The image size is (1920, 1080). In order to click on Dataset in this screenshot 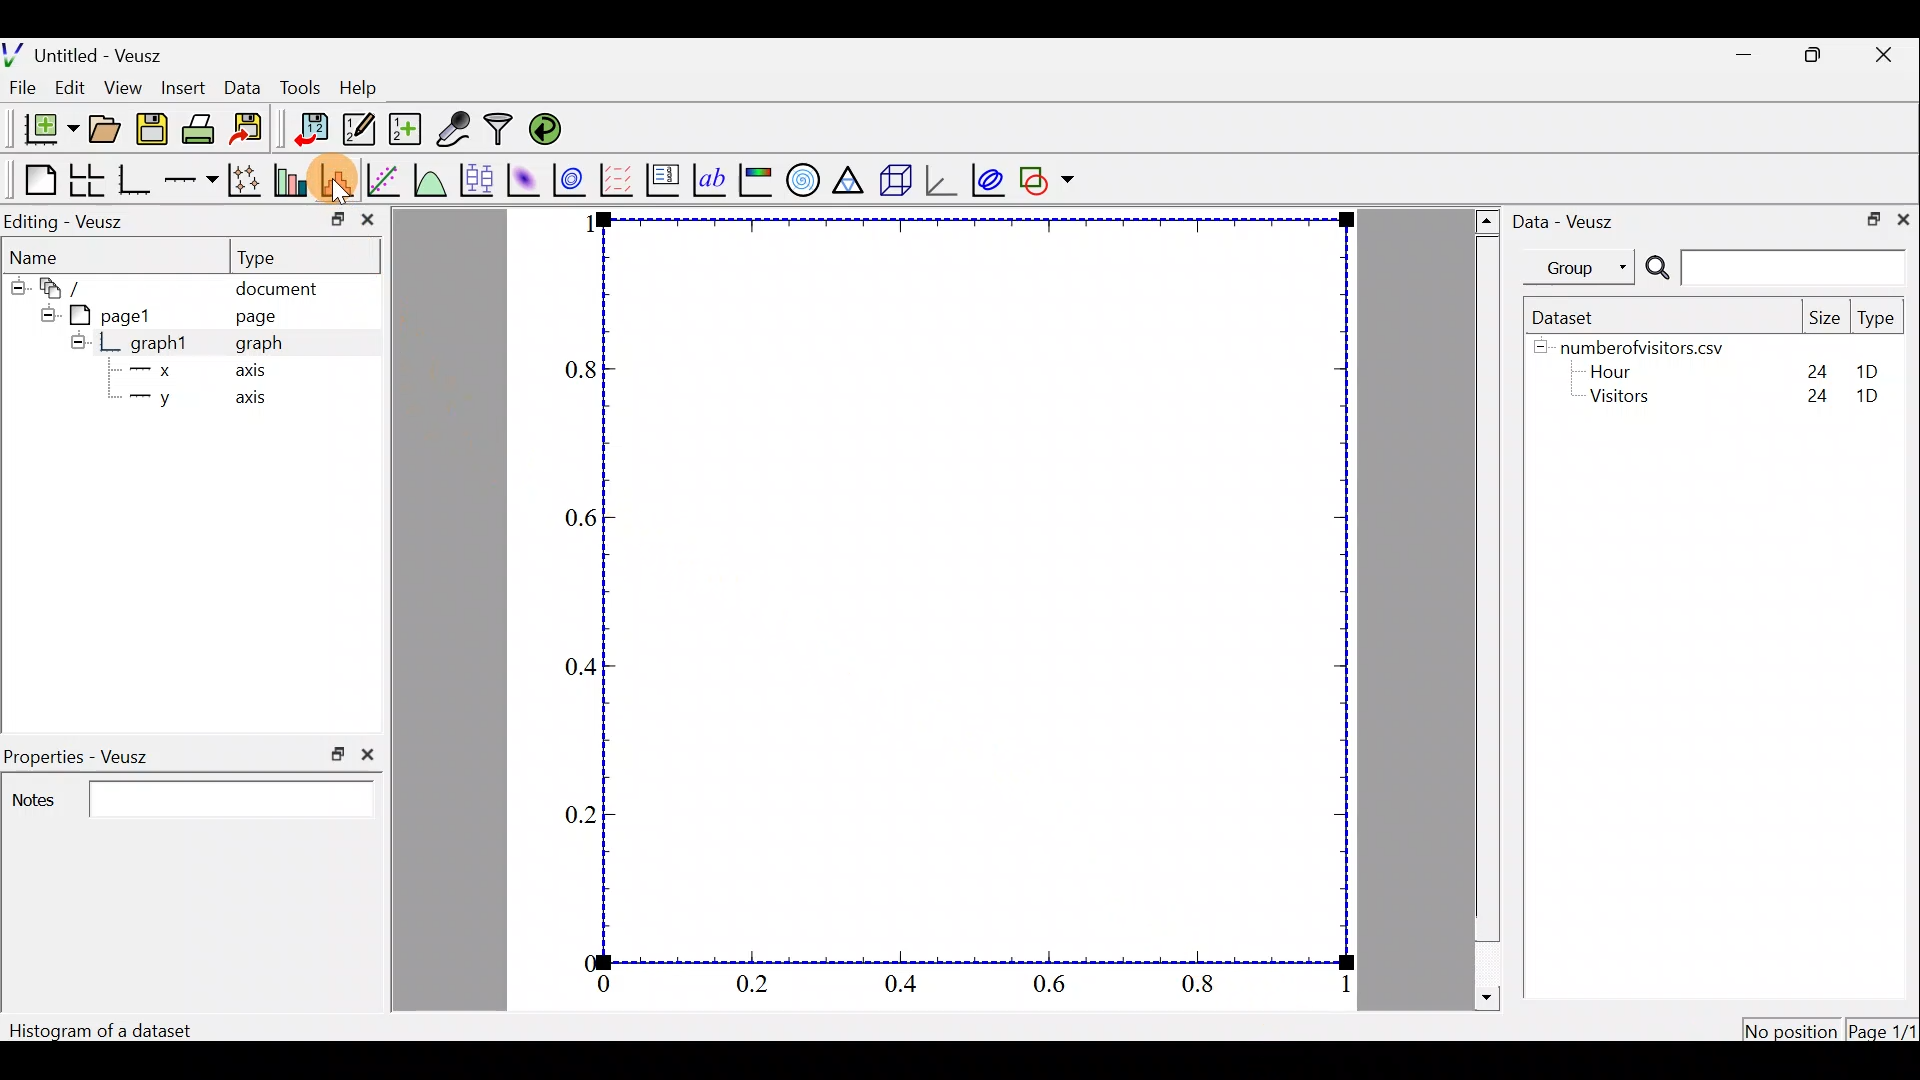, I will do `click(1576, 316)`.